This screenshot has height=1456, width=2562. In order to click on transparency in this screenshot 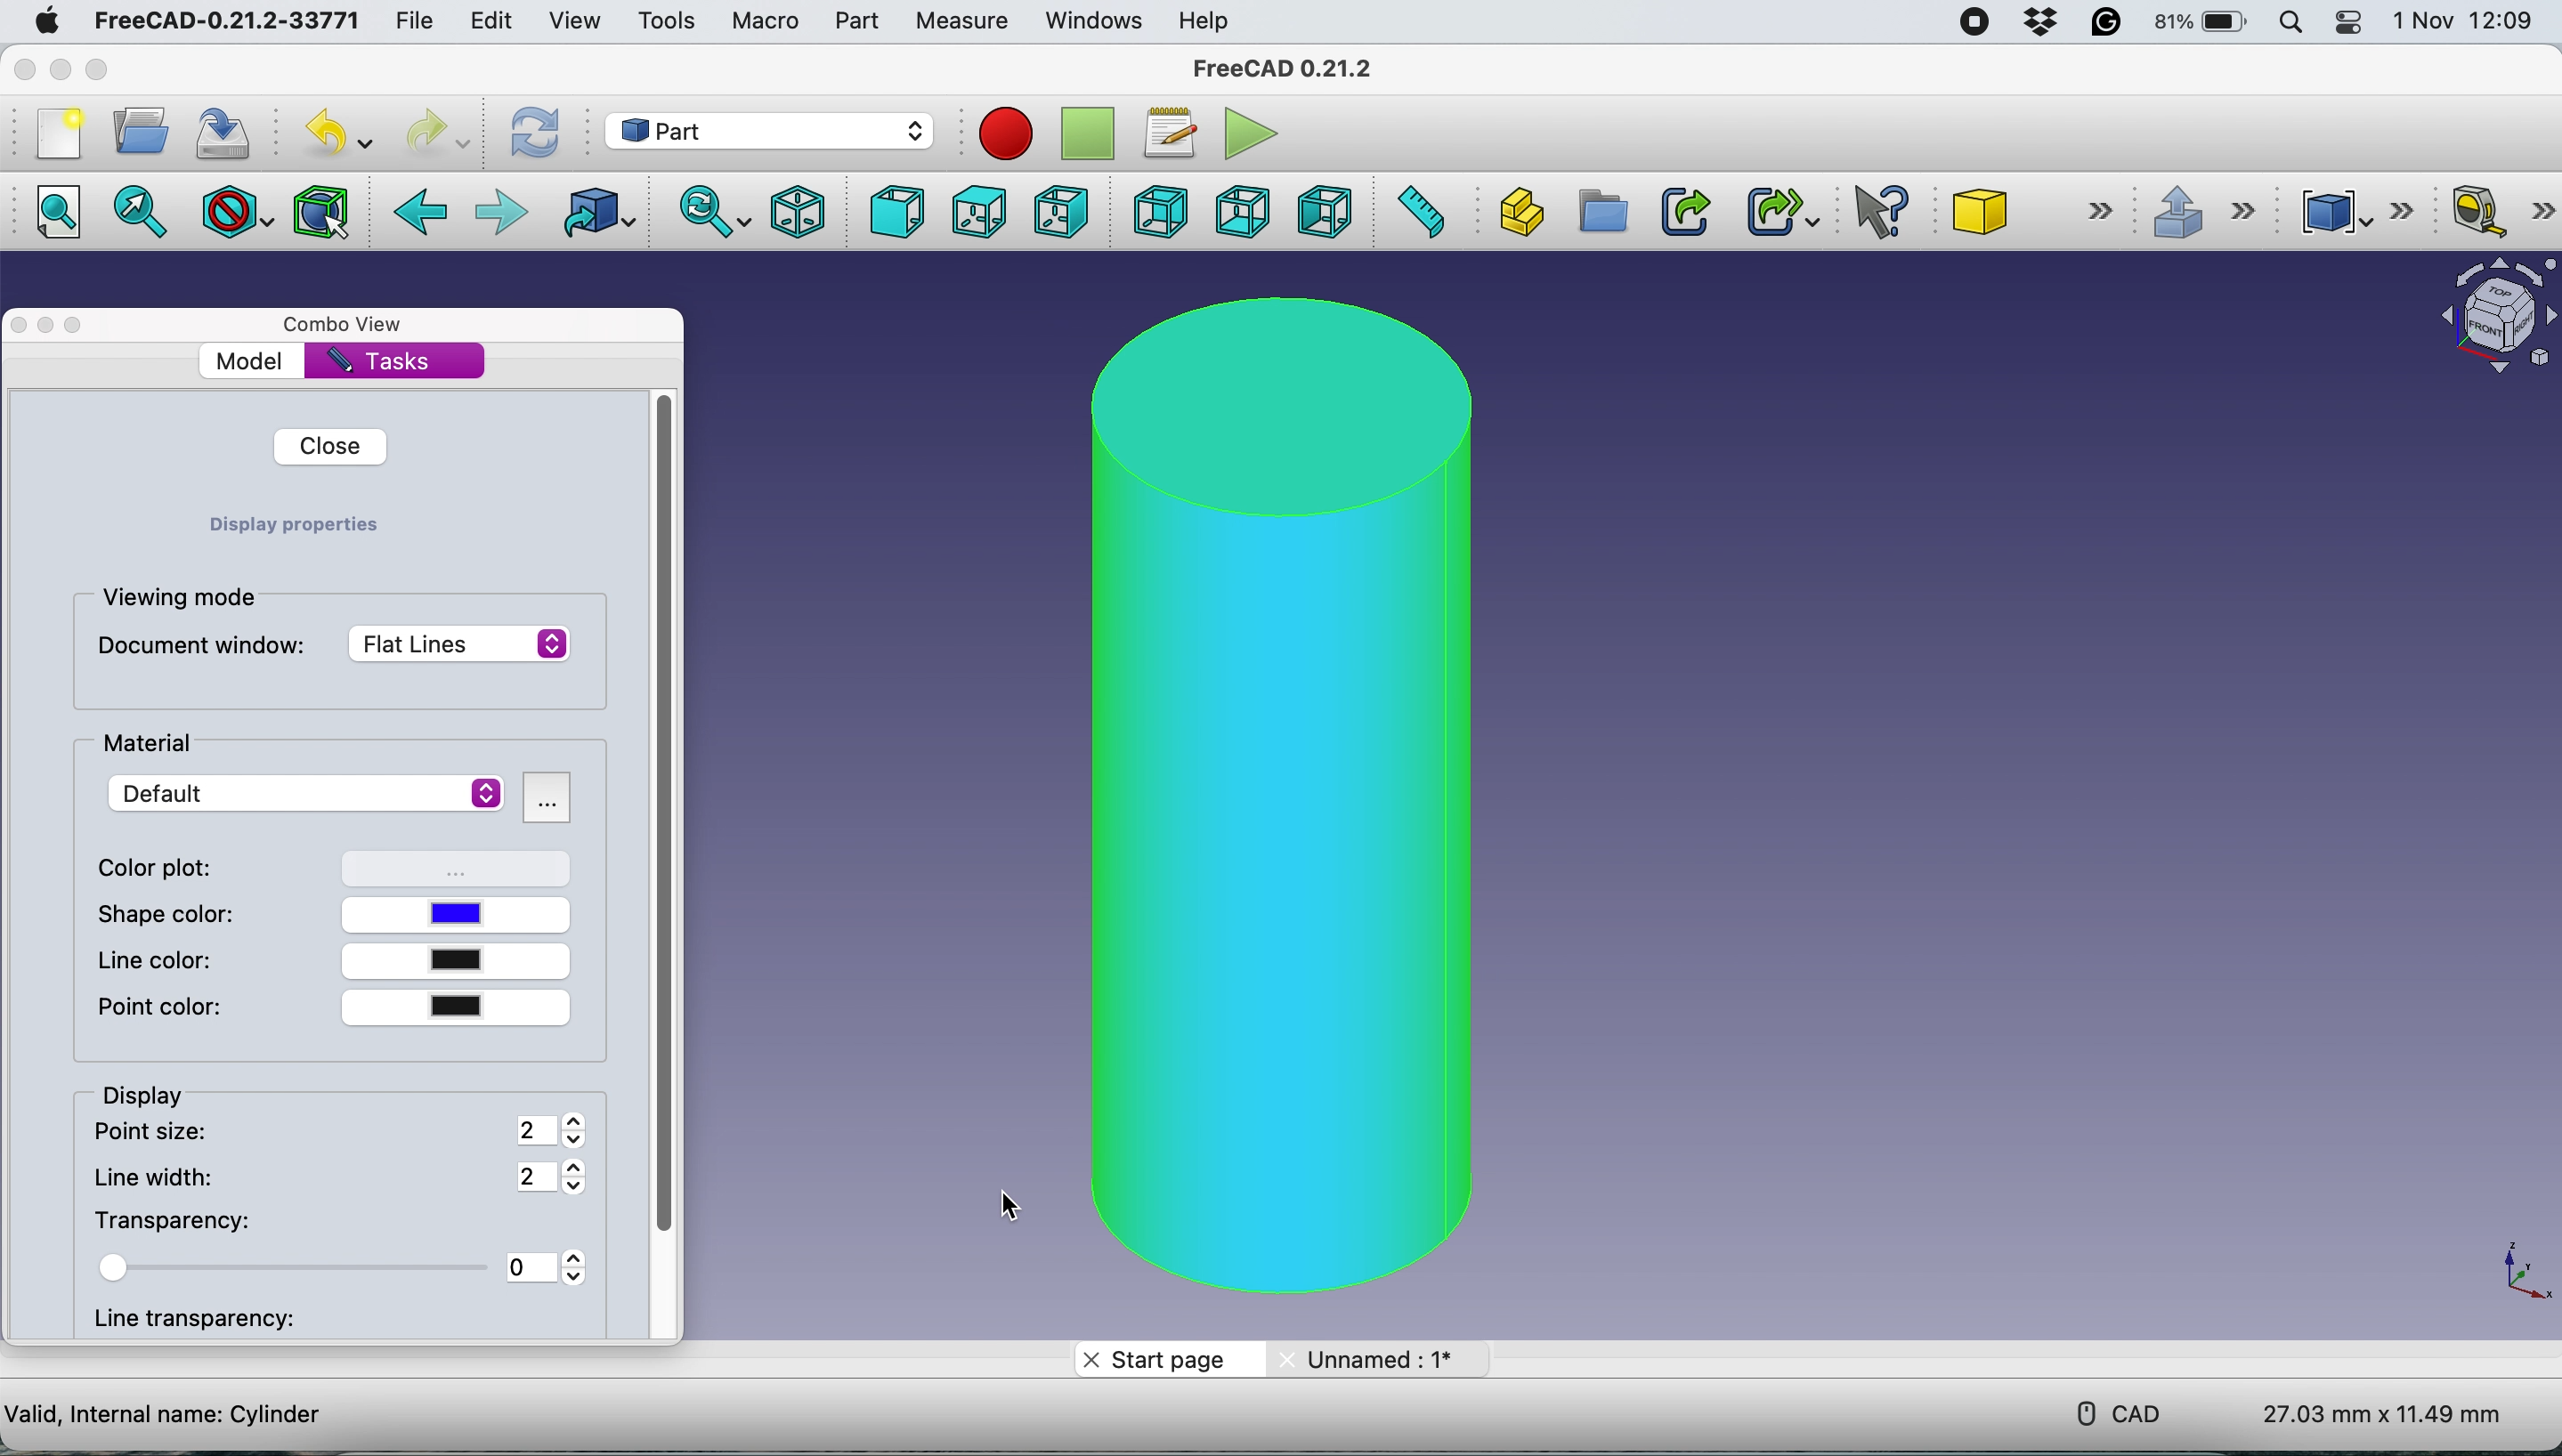, I will do `click(338, 1267)`.